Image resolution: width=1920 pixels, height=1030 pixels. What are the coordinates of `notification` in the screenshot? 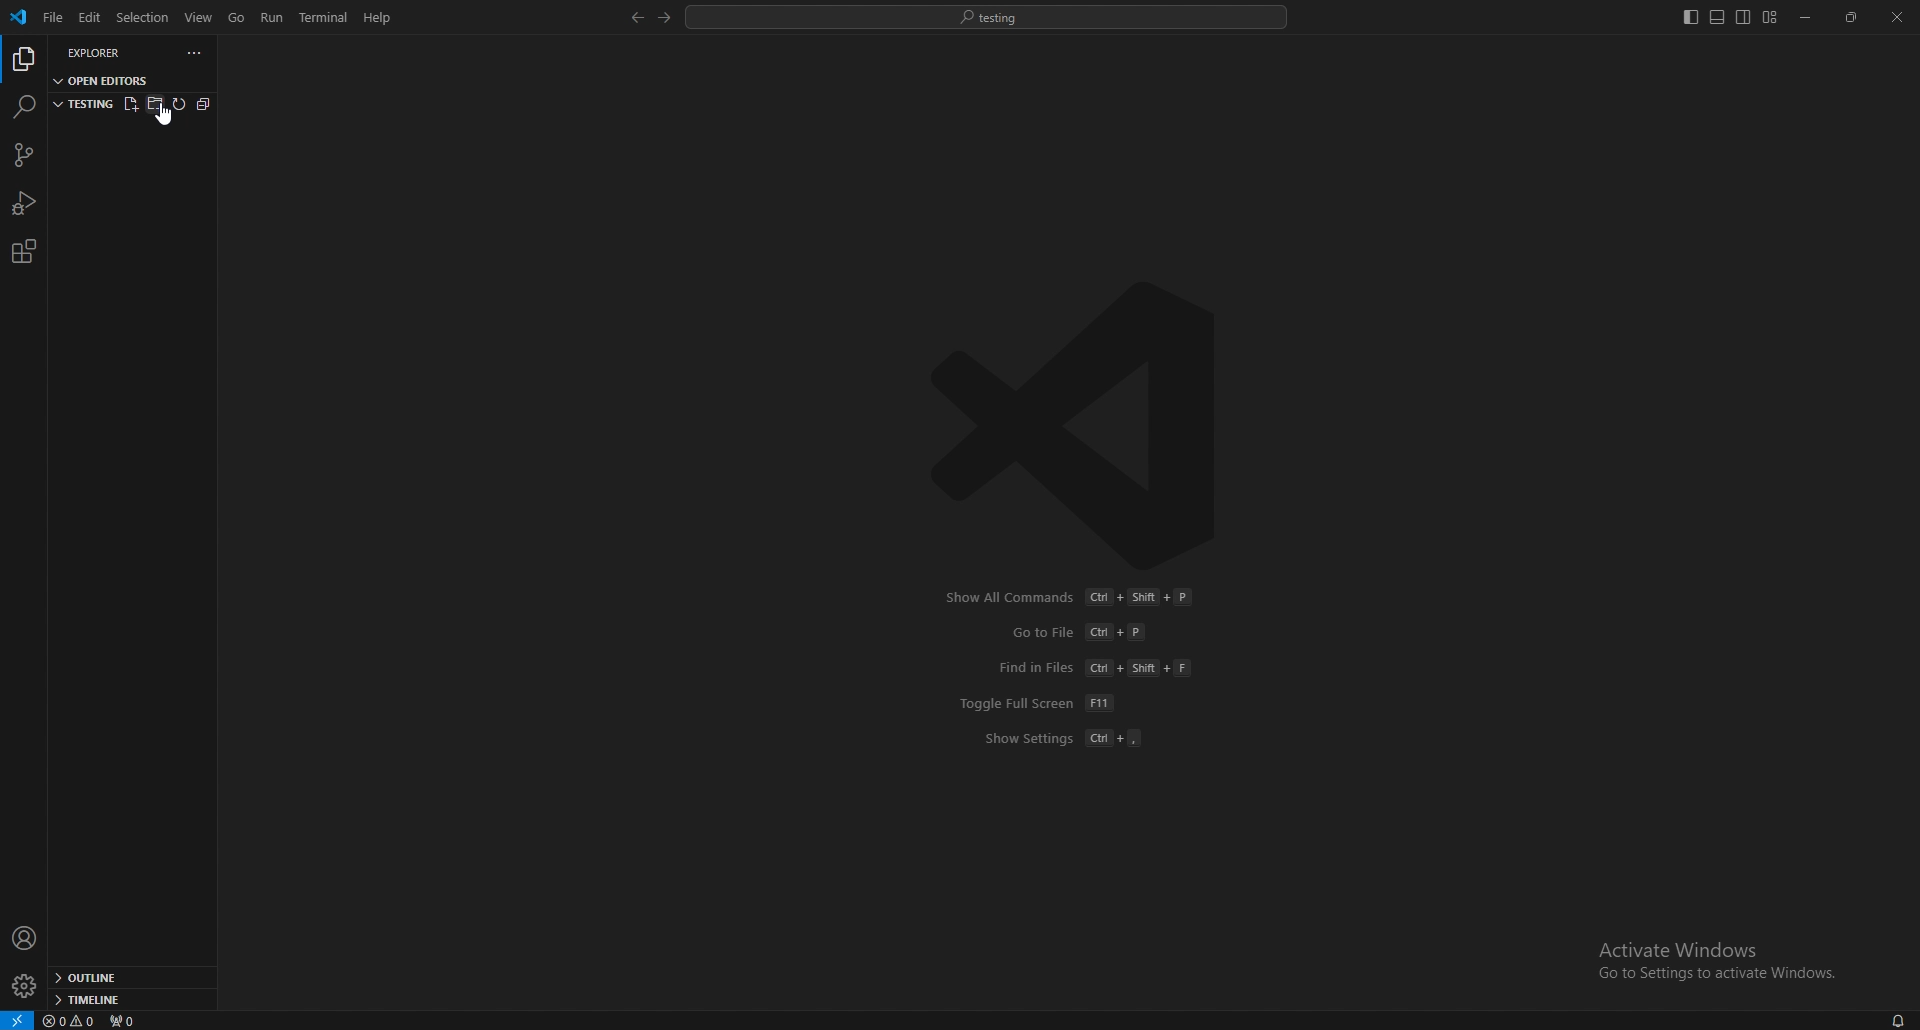 It's located at (1899, 1022).